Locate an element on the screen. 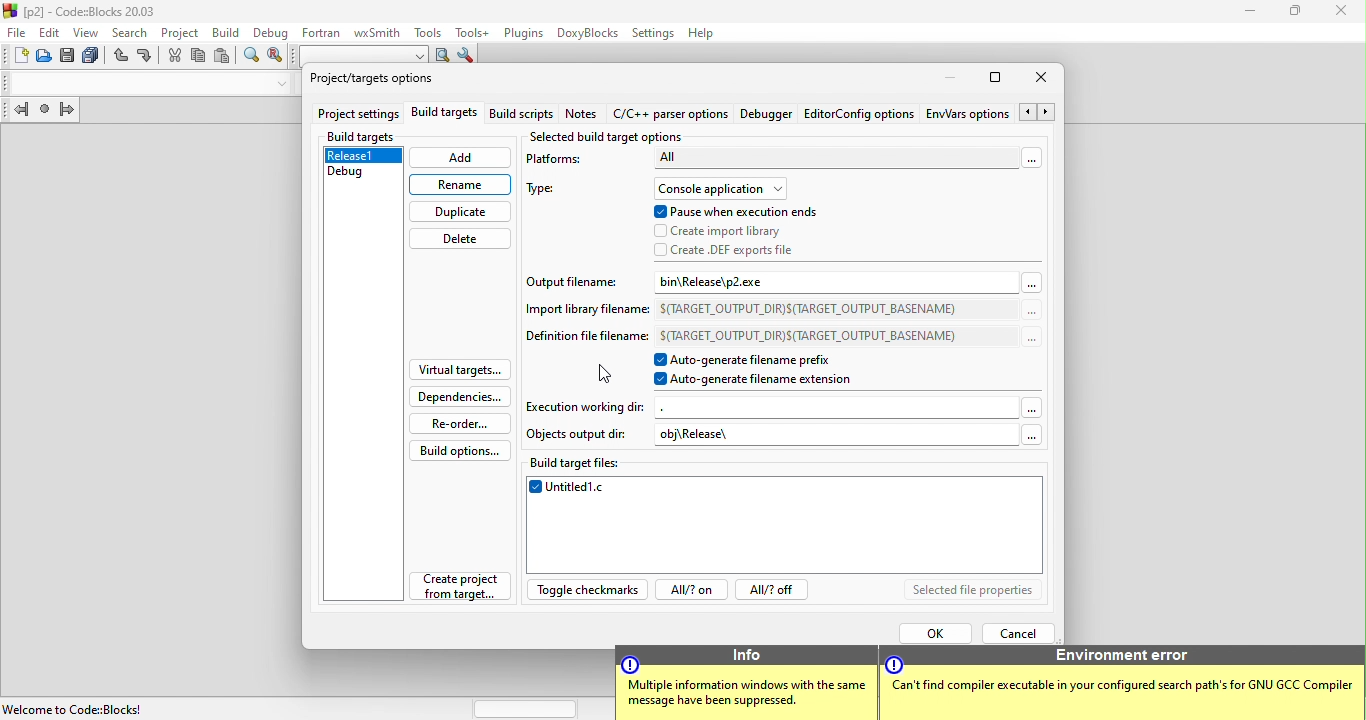 The image size is (1366, 720). copy is located at coordinates (199, 59).